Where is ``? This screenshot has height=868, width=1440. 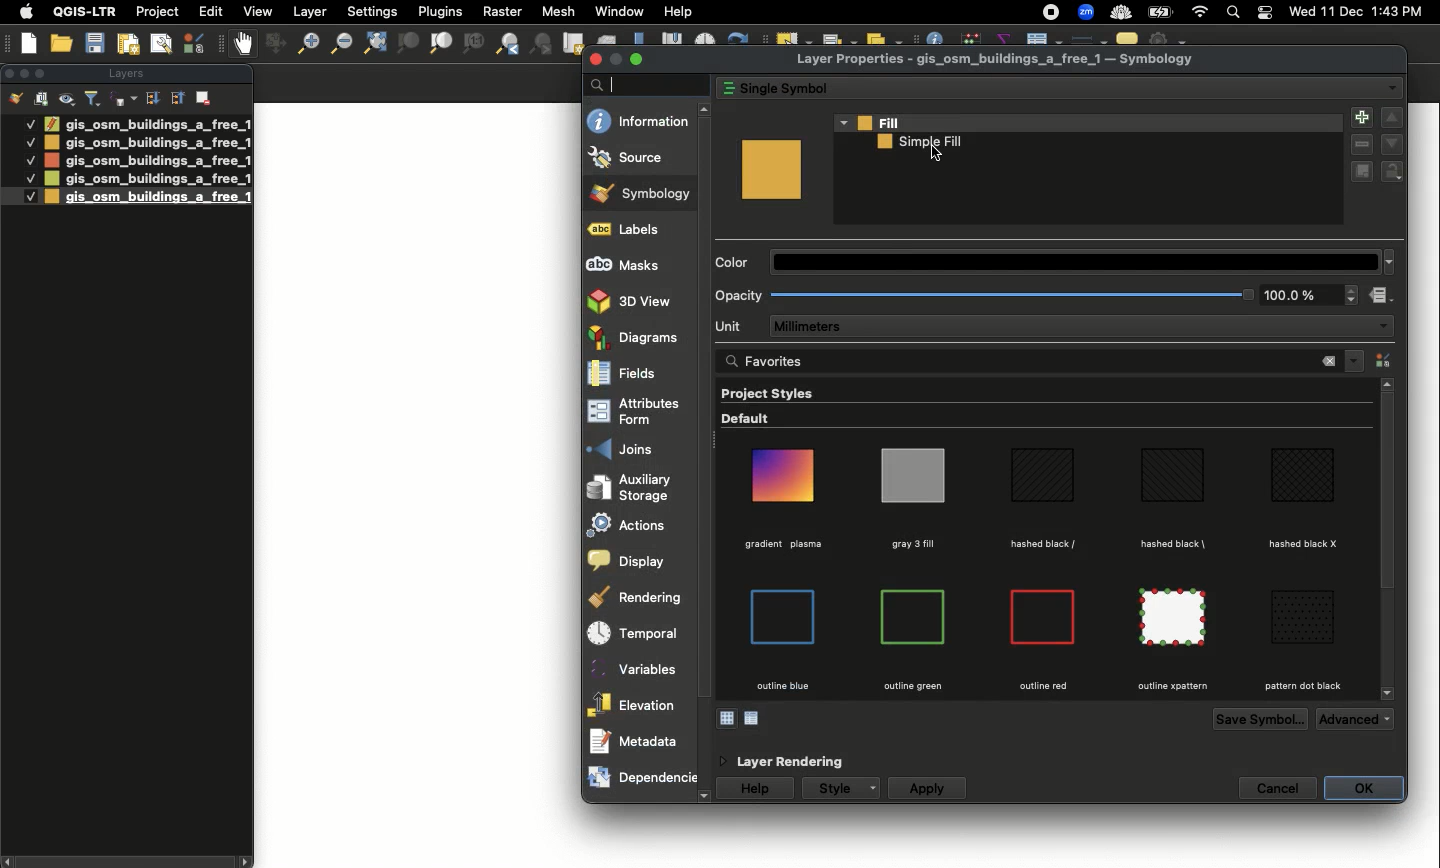
 is located at coordinates (1301, 616).